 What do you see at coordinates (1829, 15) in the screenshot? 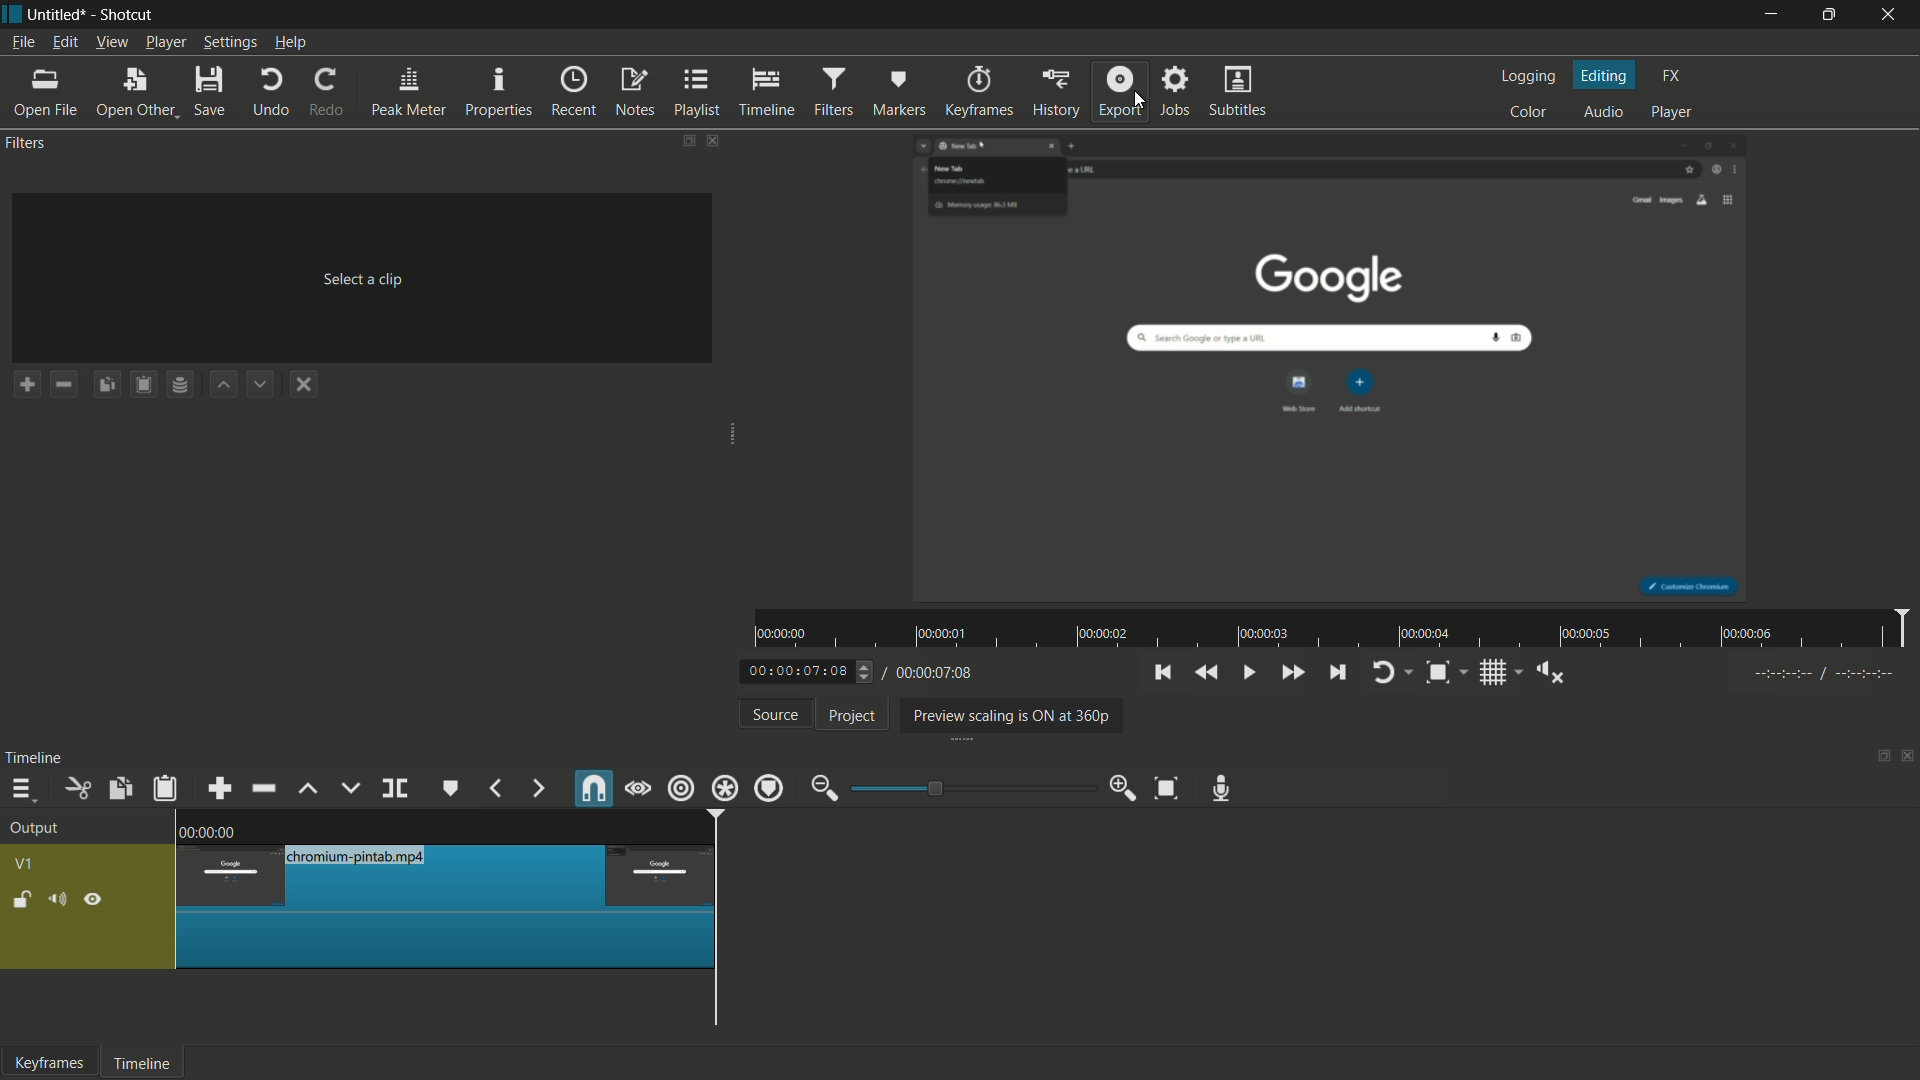
I see `maximize` at bounding box center [1829, 15].